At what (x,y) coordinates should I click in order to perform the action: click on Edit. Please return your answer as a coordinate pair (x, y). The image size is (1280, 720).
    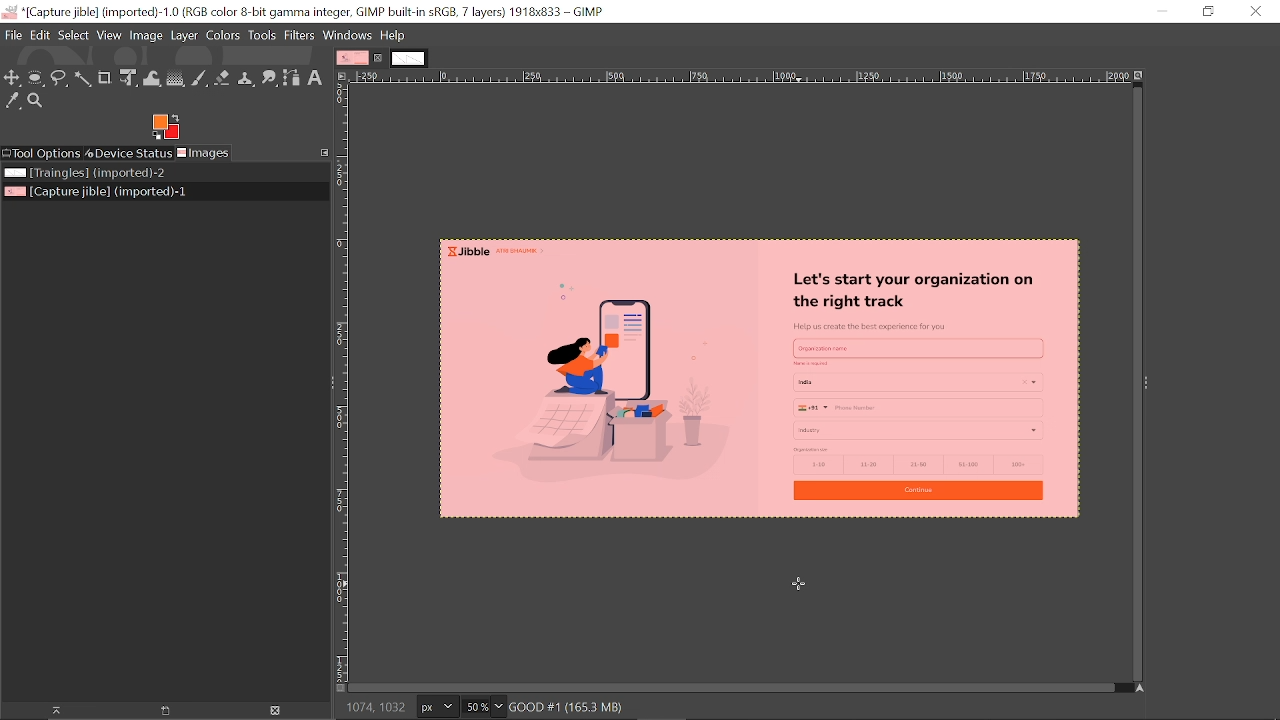
    Looking at the image, I should click on (40, 35).